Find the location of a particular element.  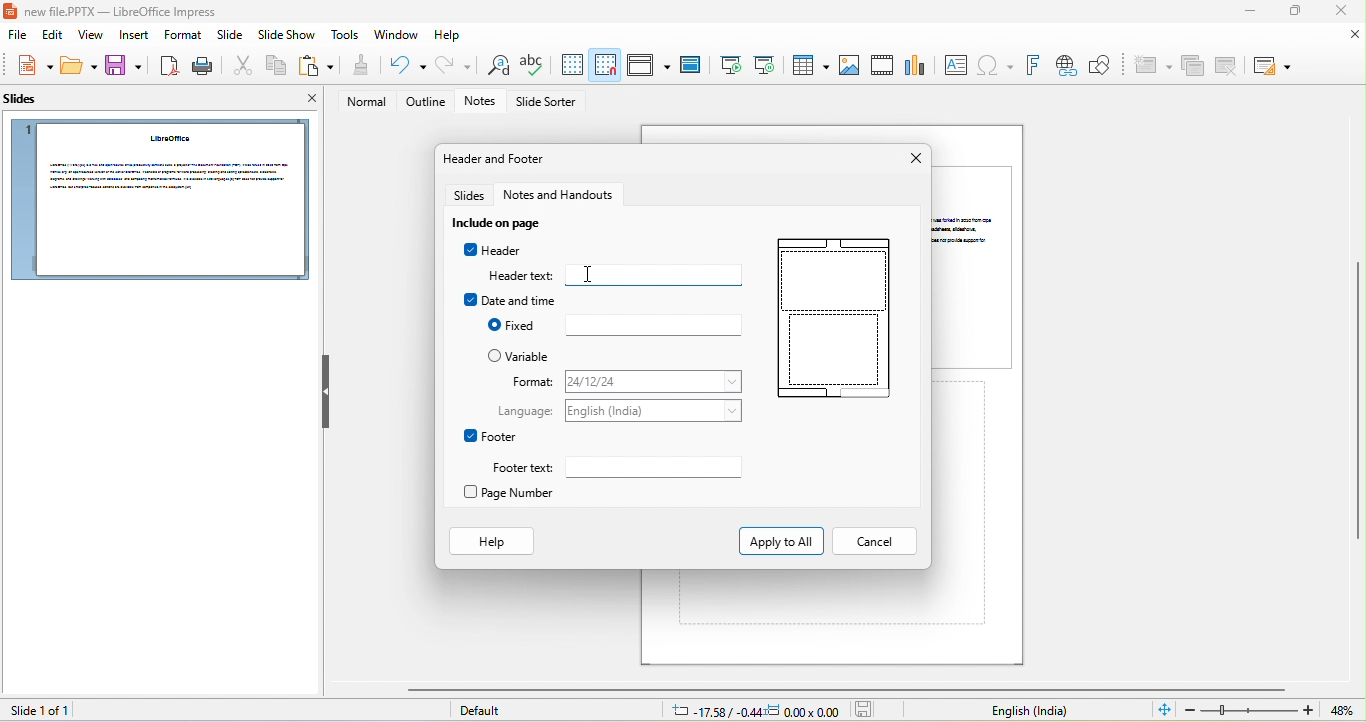

Cancel is located at coordinates (873, 542).